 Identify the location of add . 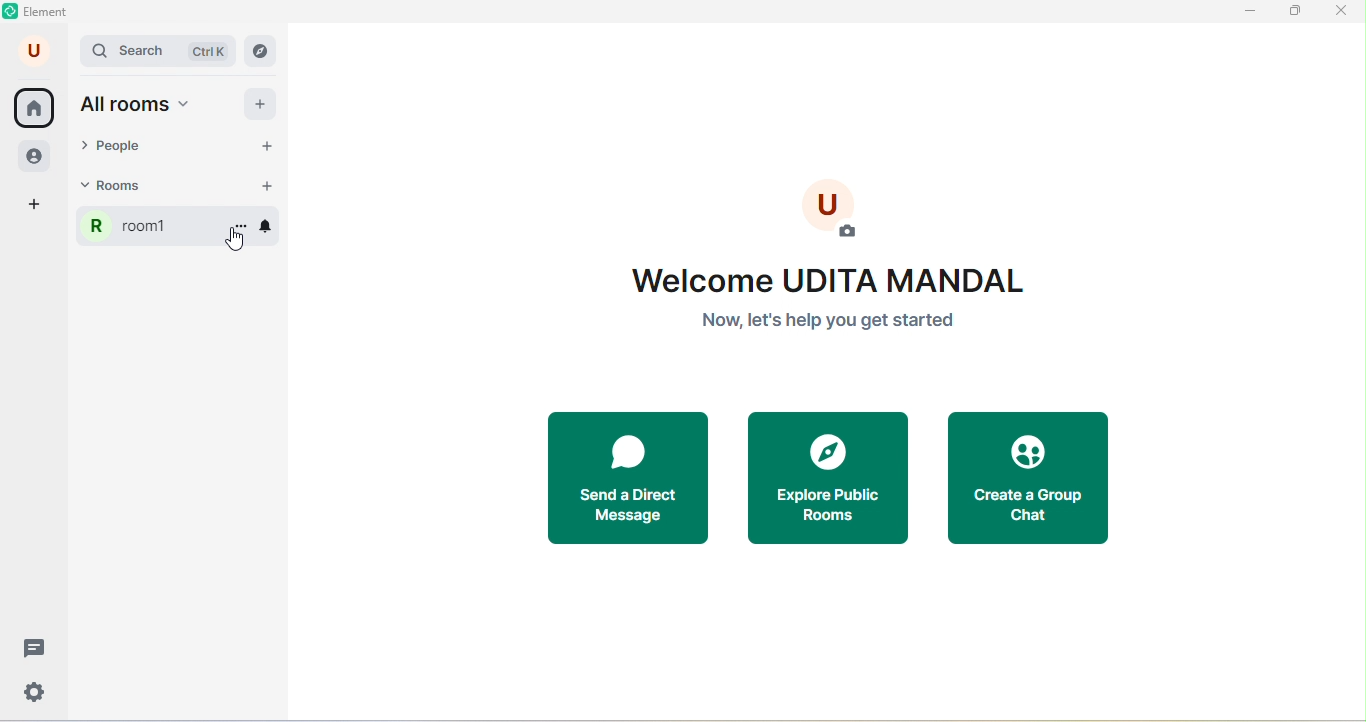
(260, 103).